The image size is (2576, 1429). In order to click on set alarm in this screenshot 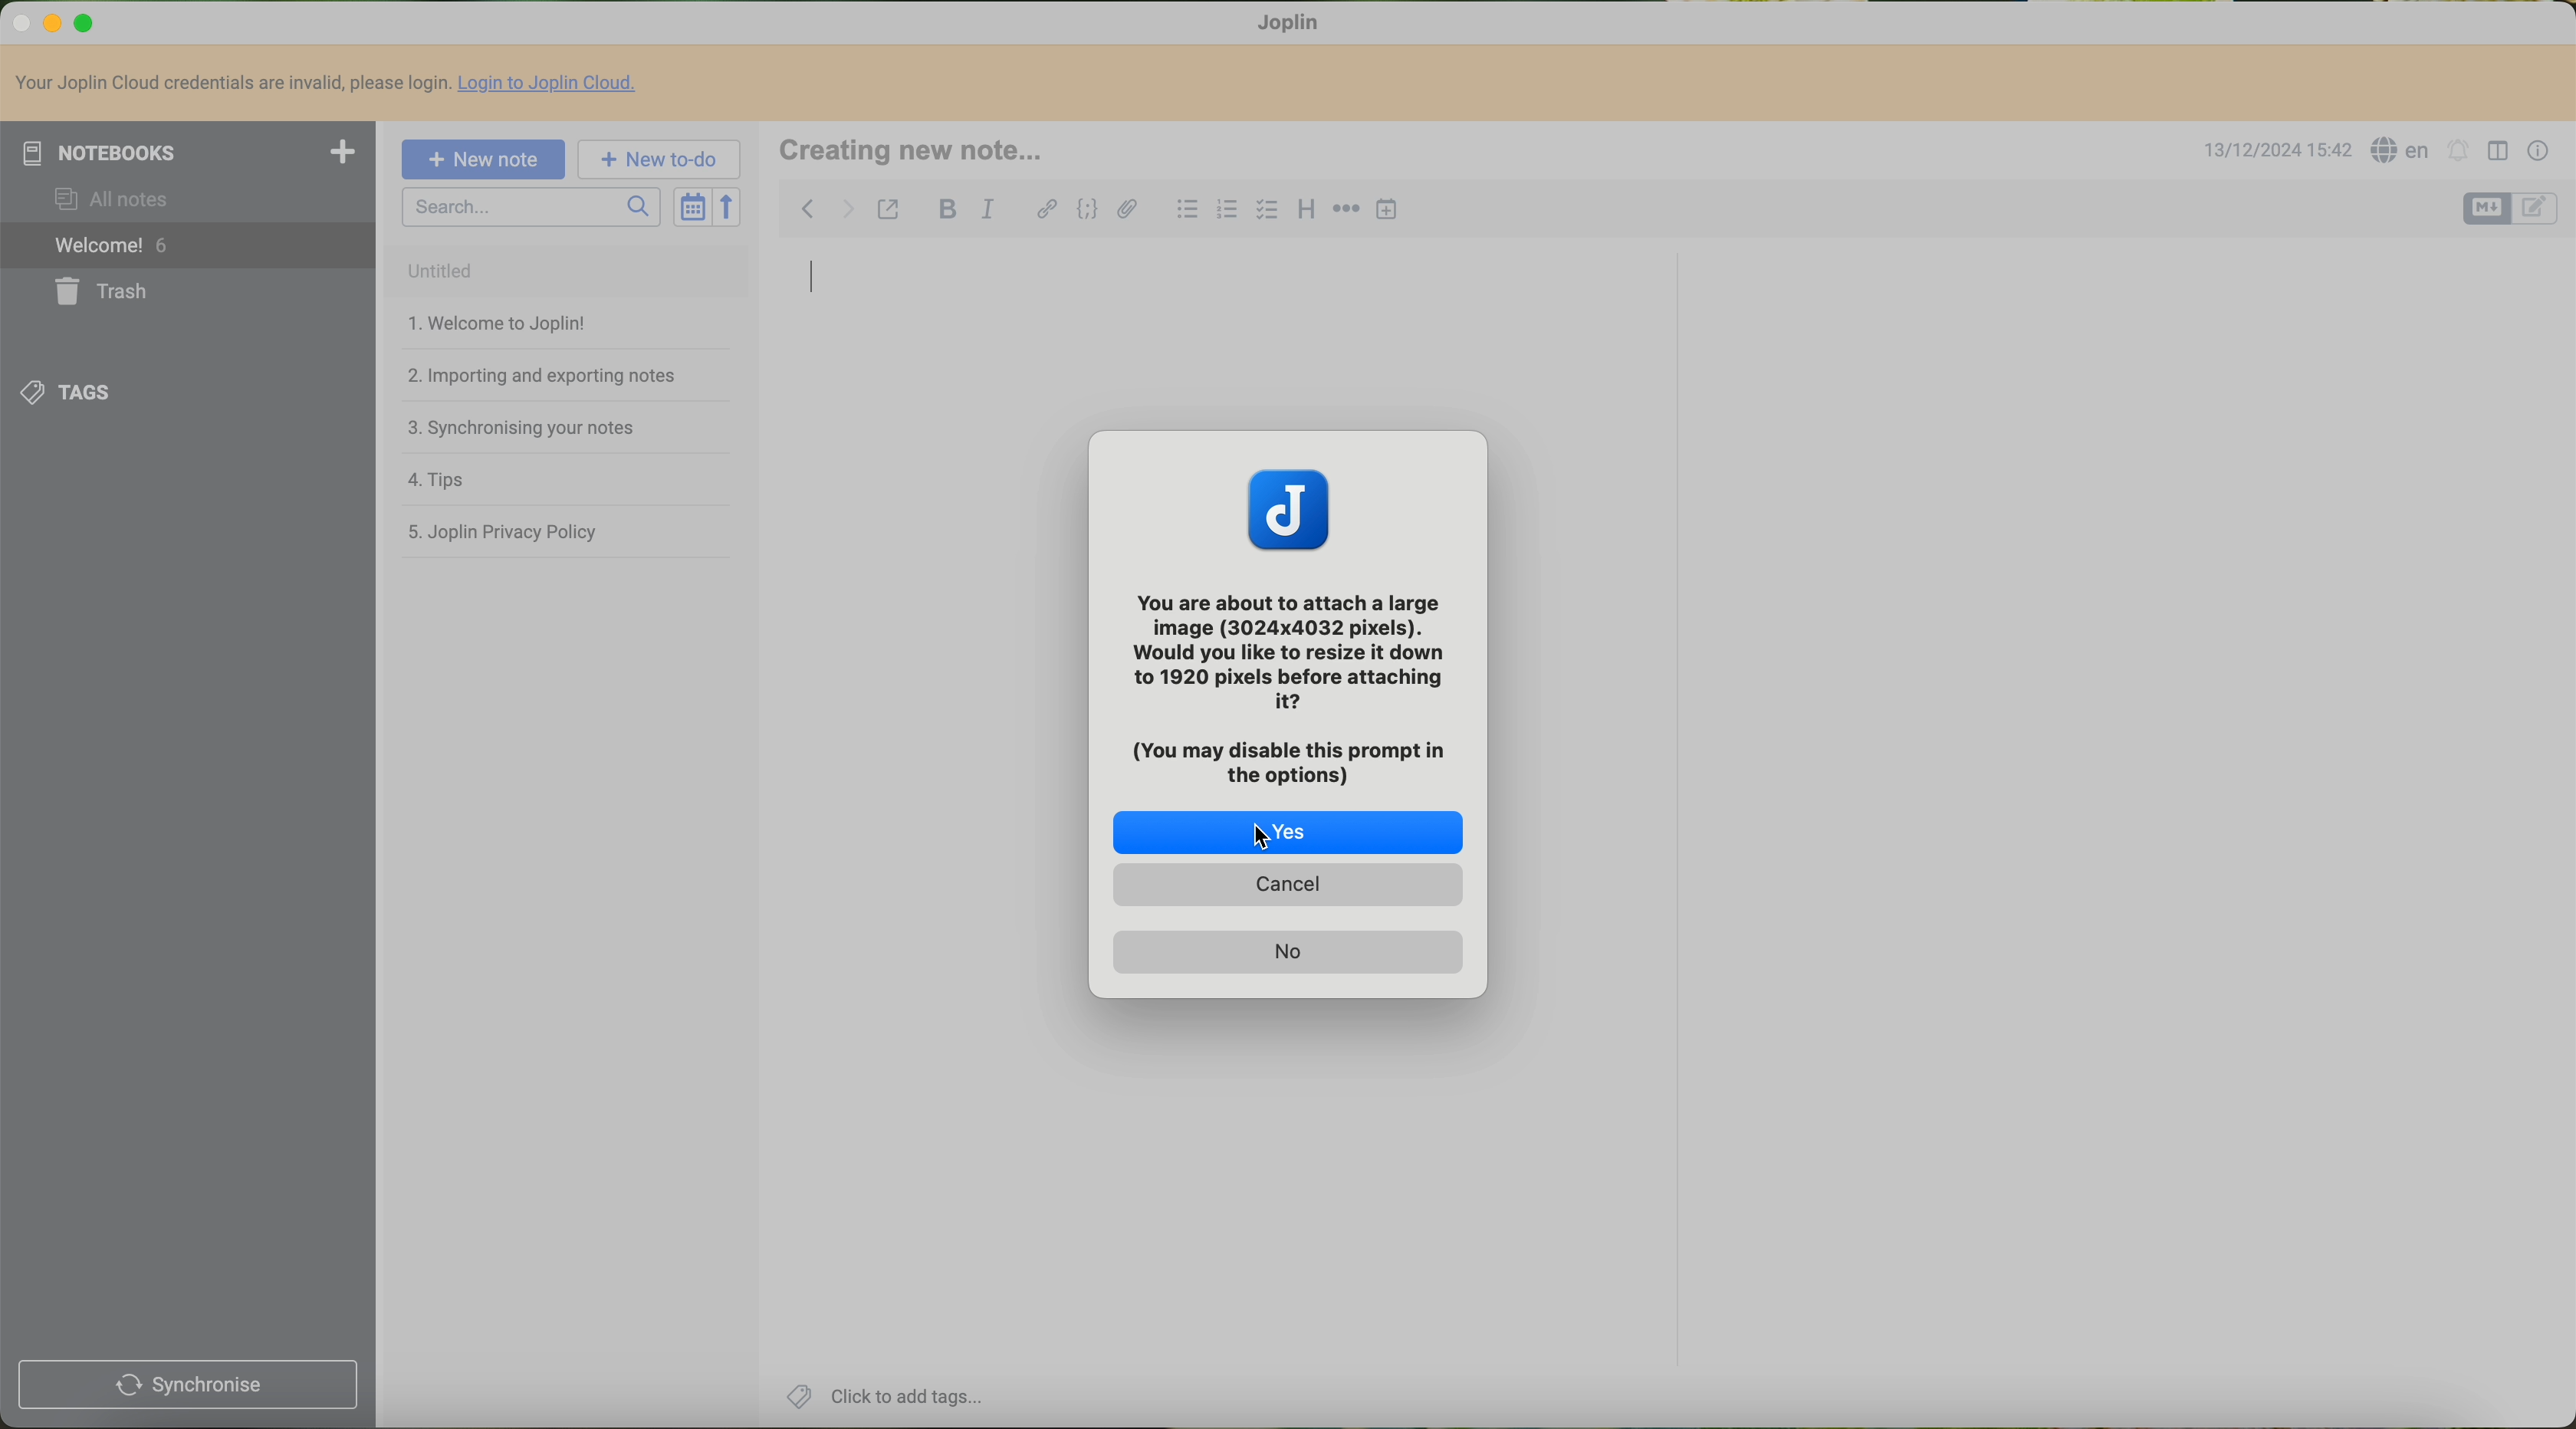, I will do `click(2458, 152)`.